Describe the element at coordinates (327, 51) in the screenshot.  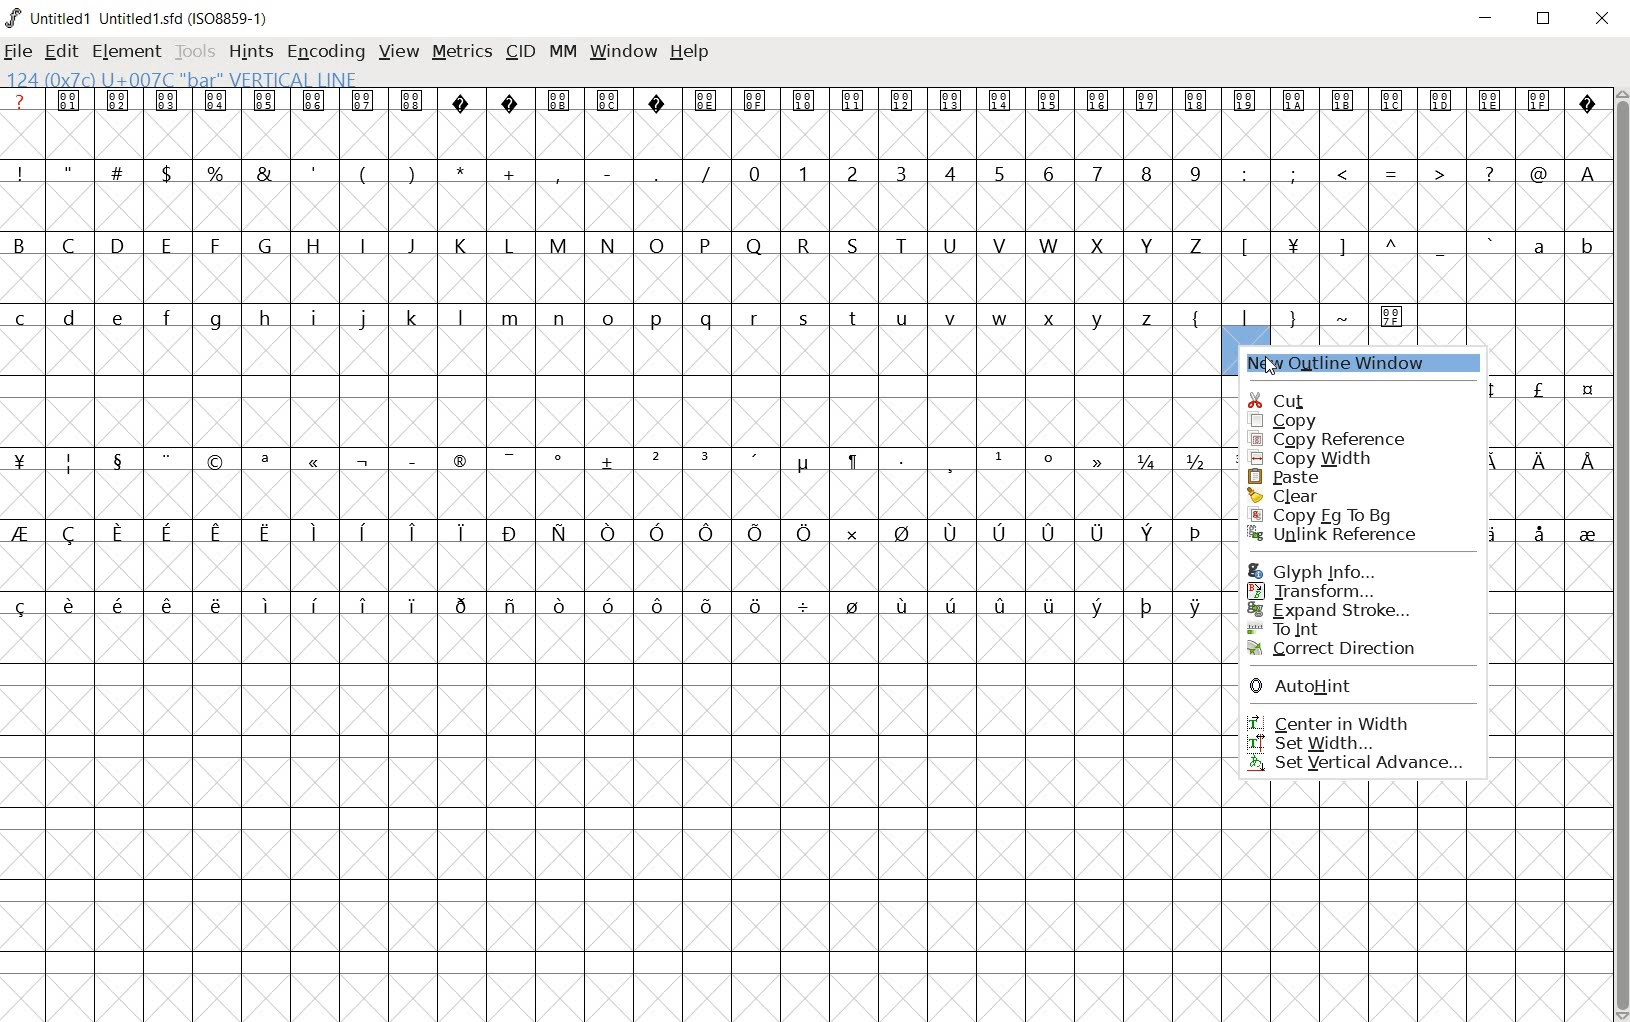
I see `encoding` at that location.